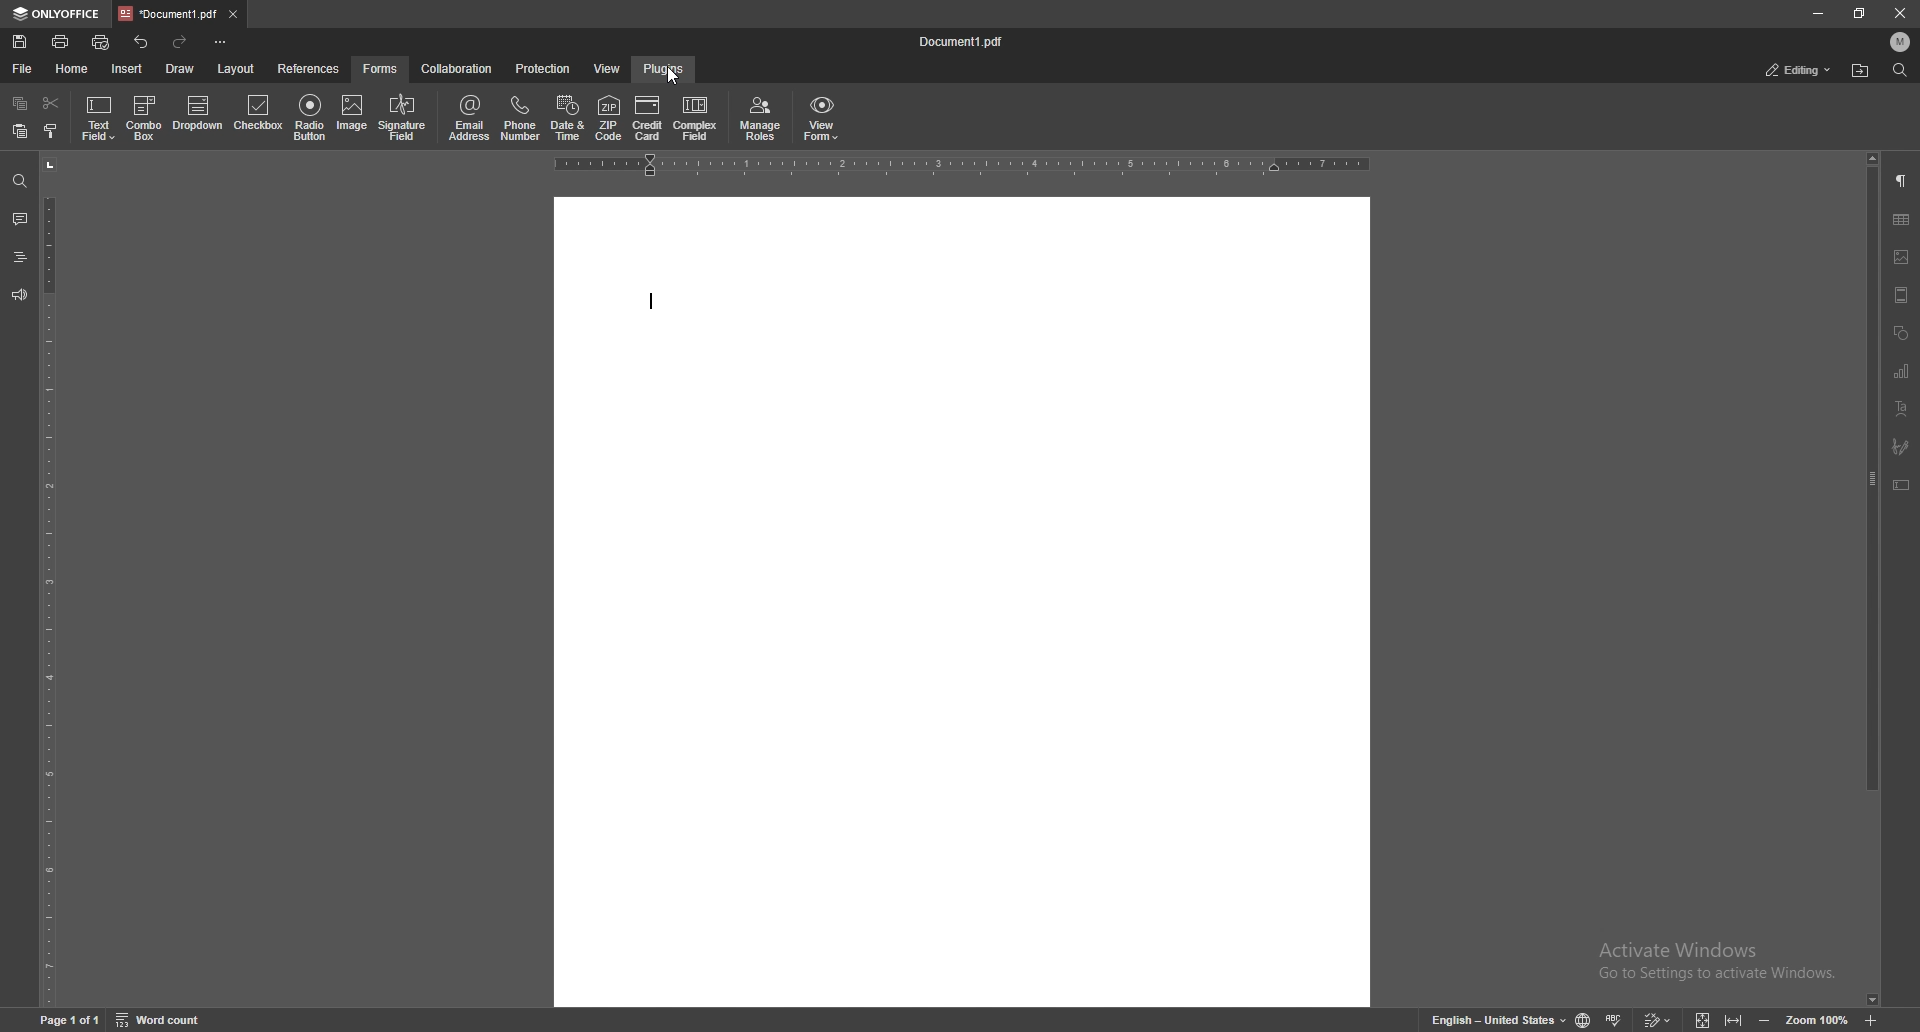  Describe the element at coordinates (234, 15) in the screenshot. I see `close tab` at that location.